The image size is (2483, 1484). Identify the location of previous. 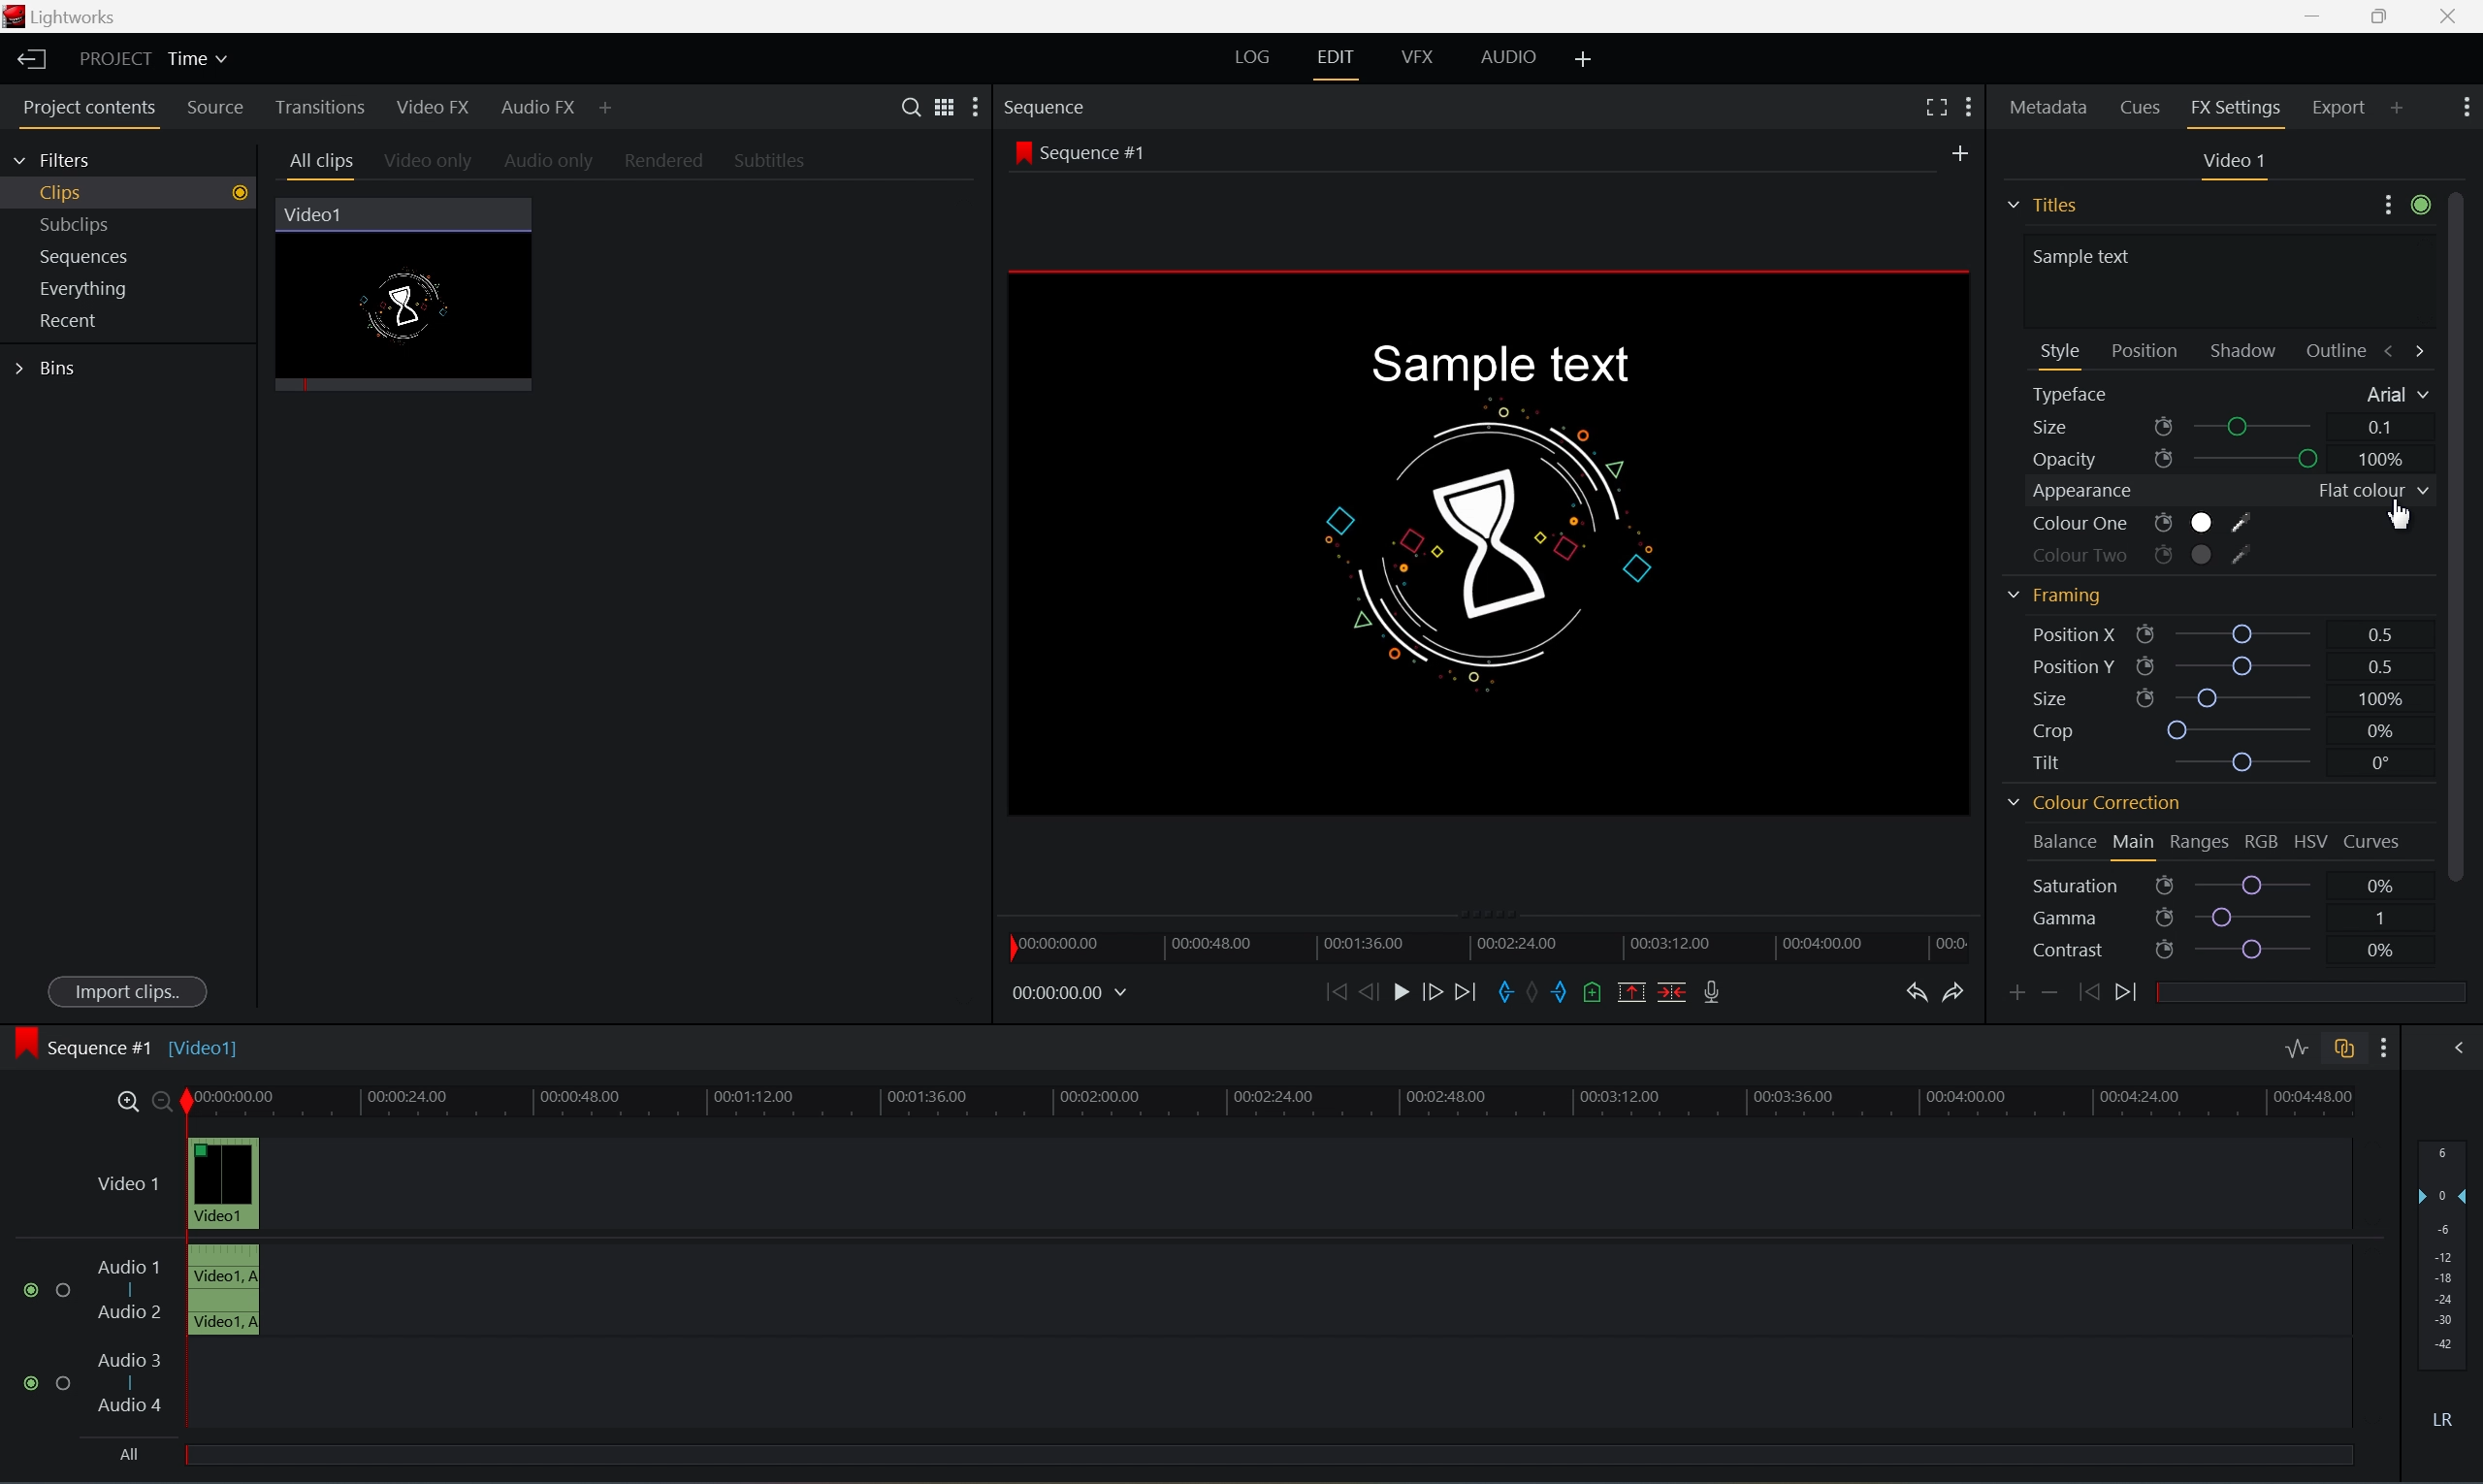
(2085, 991).